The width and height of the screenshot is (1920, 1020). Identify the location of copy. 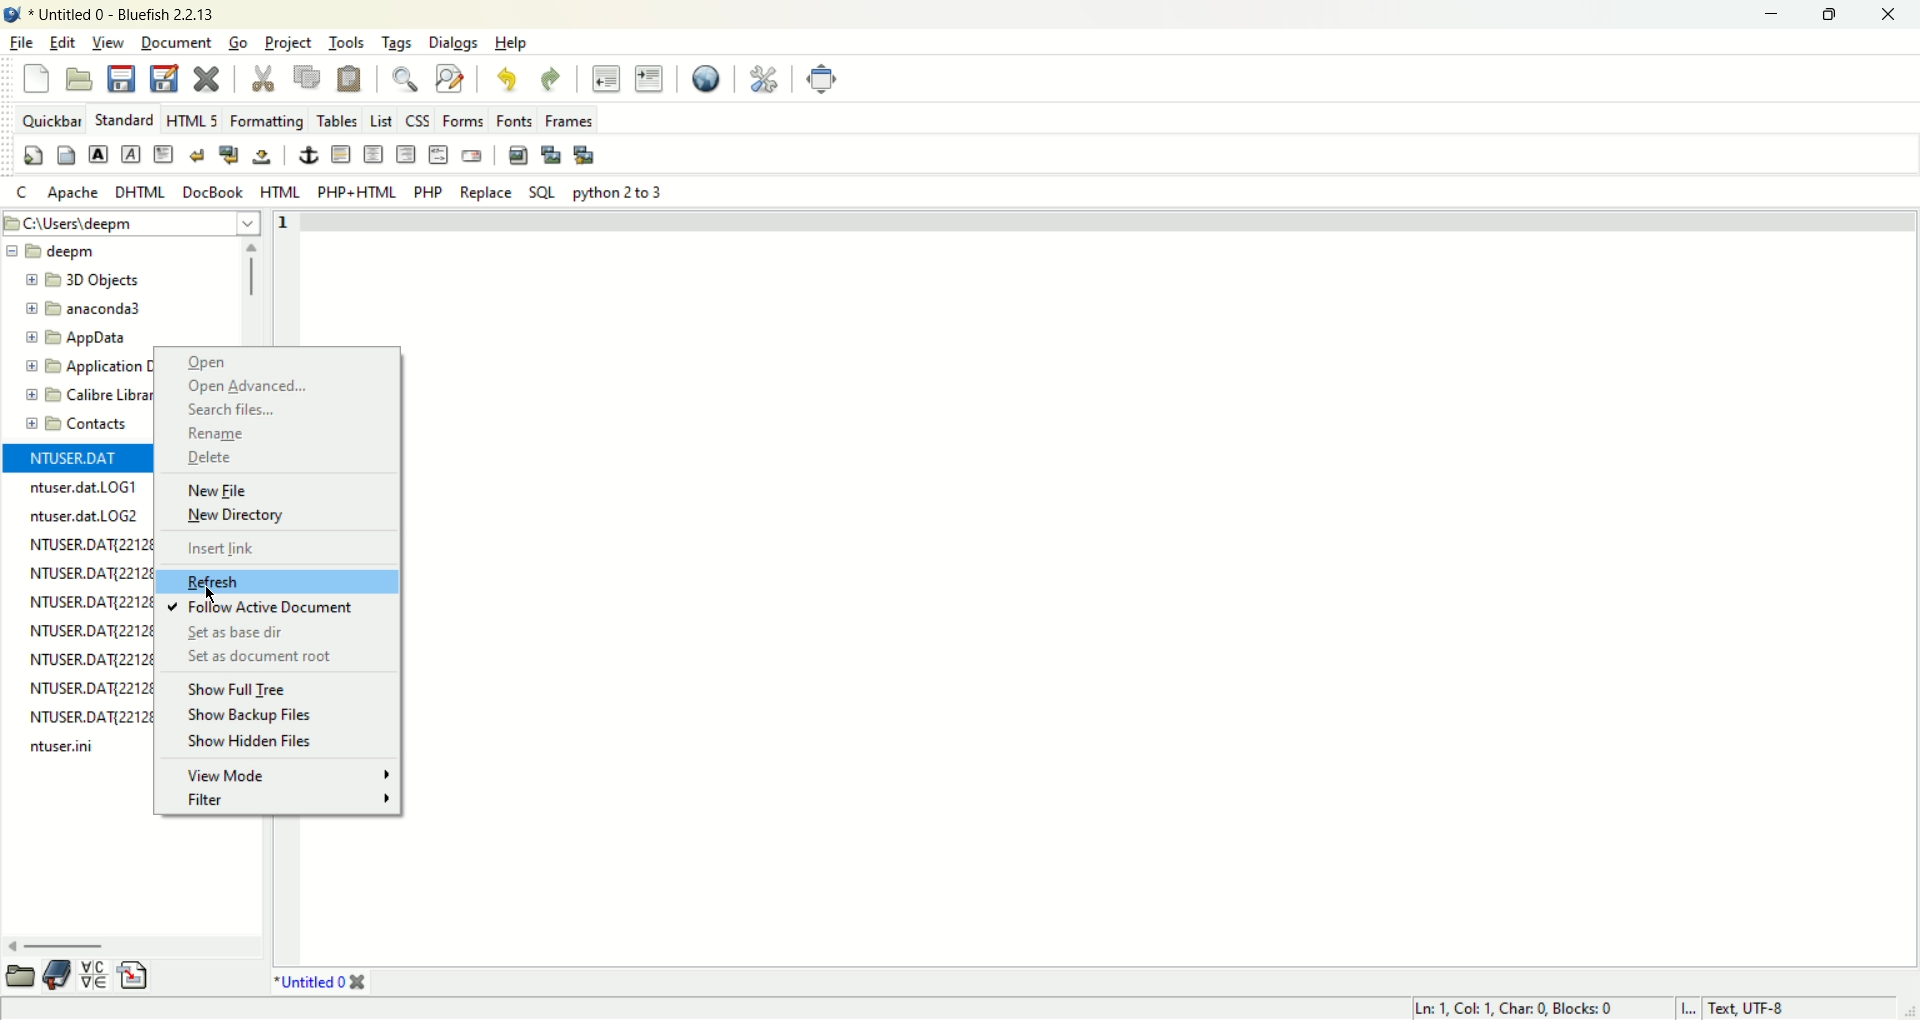
(307, 79).